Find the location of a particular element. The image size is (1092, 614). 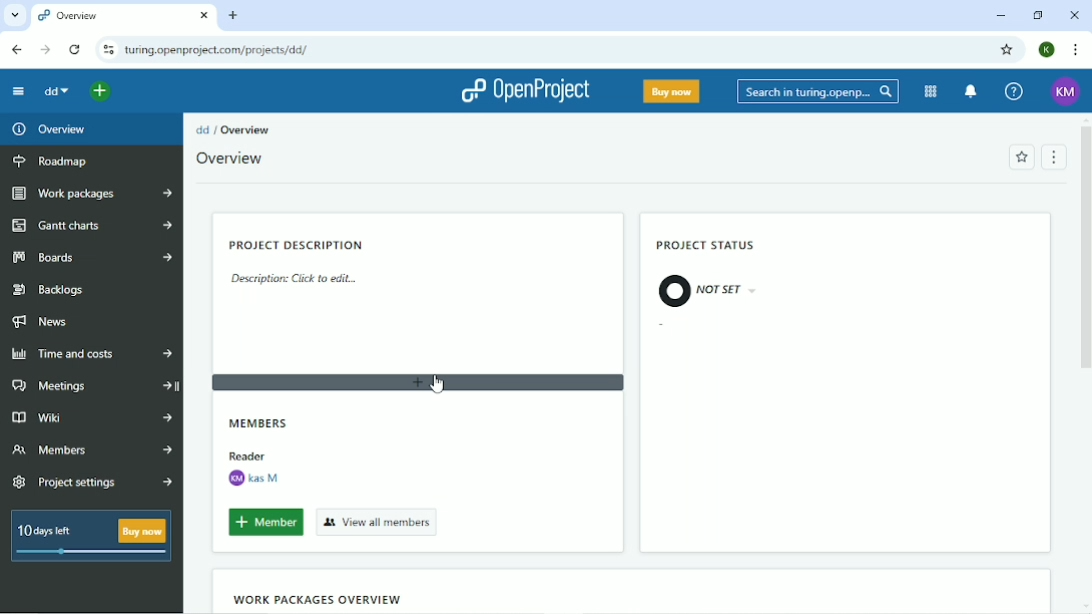

Members is located at coordinates (261, 421).